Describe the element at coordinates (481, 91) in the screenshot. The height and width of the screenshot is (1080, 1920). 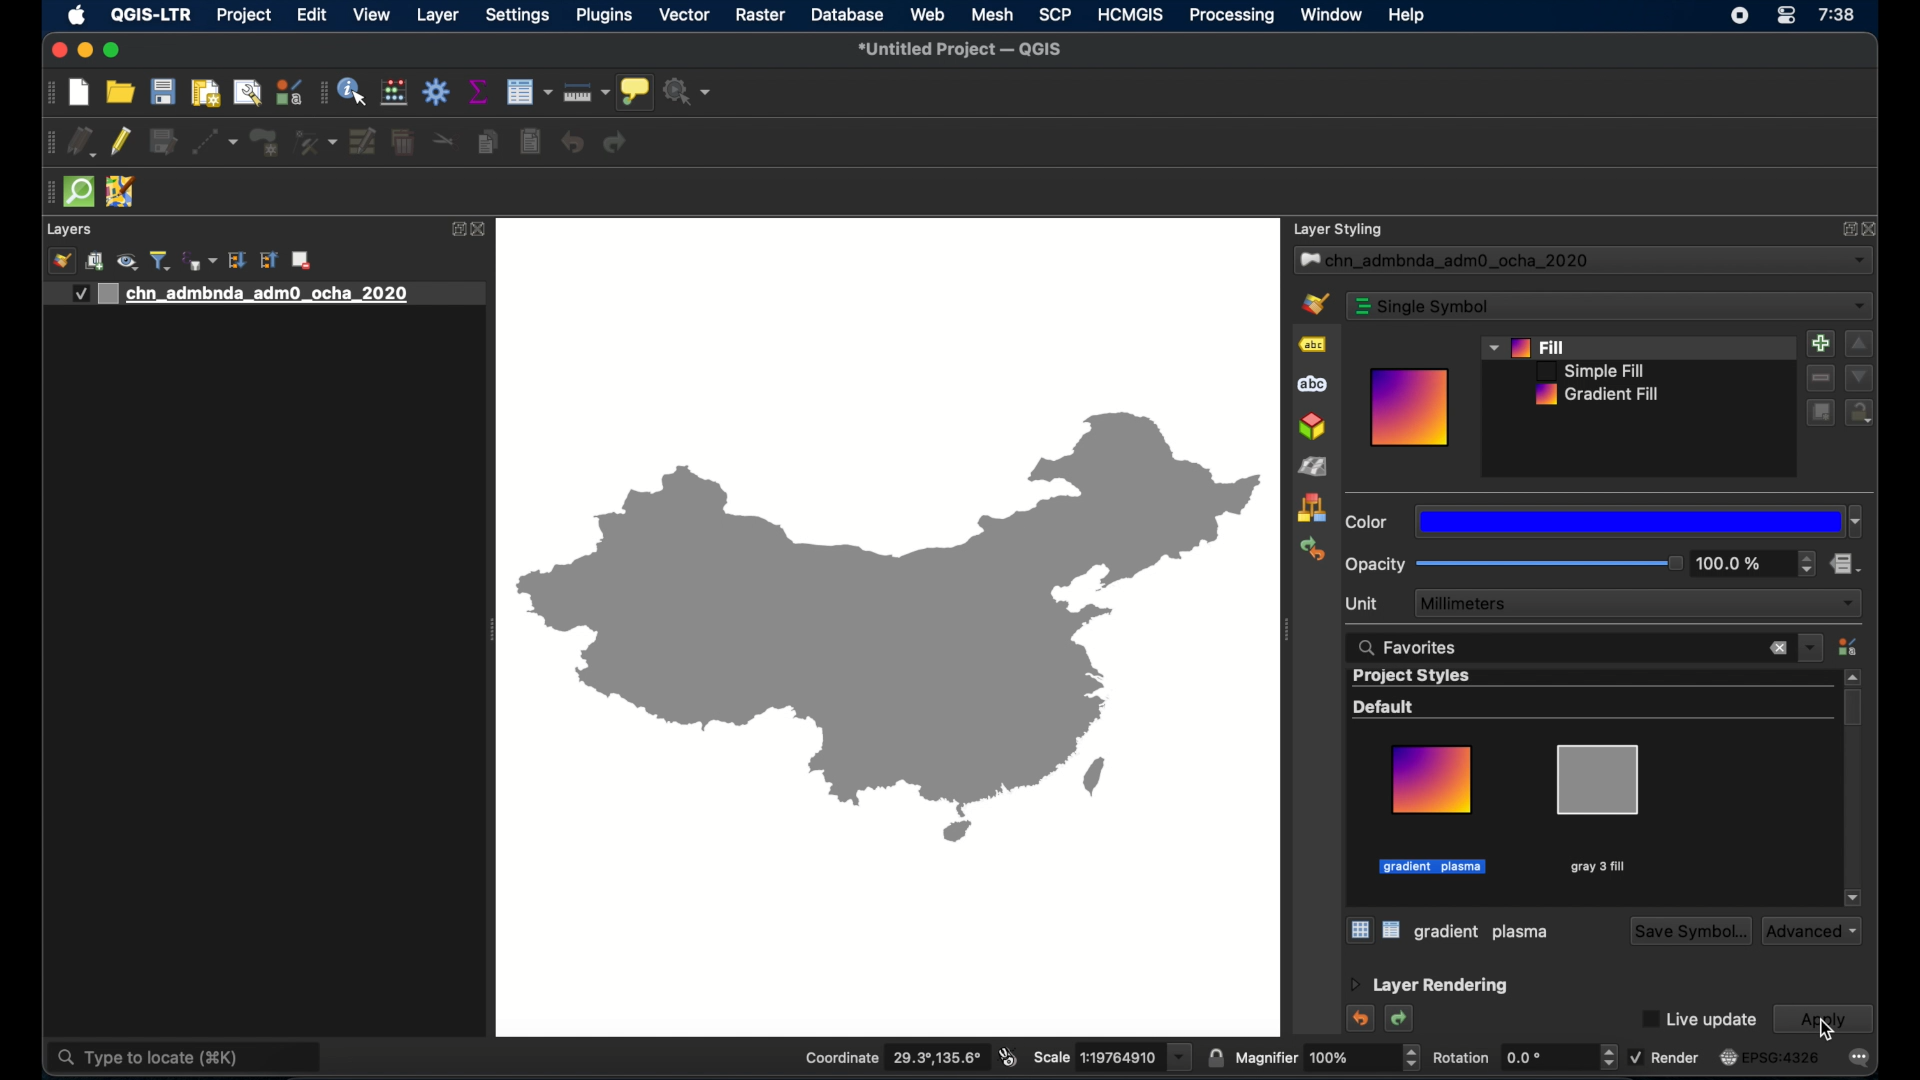
I see `show statistical summary` at that location.